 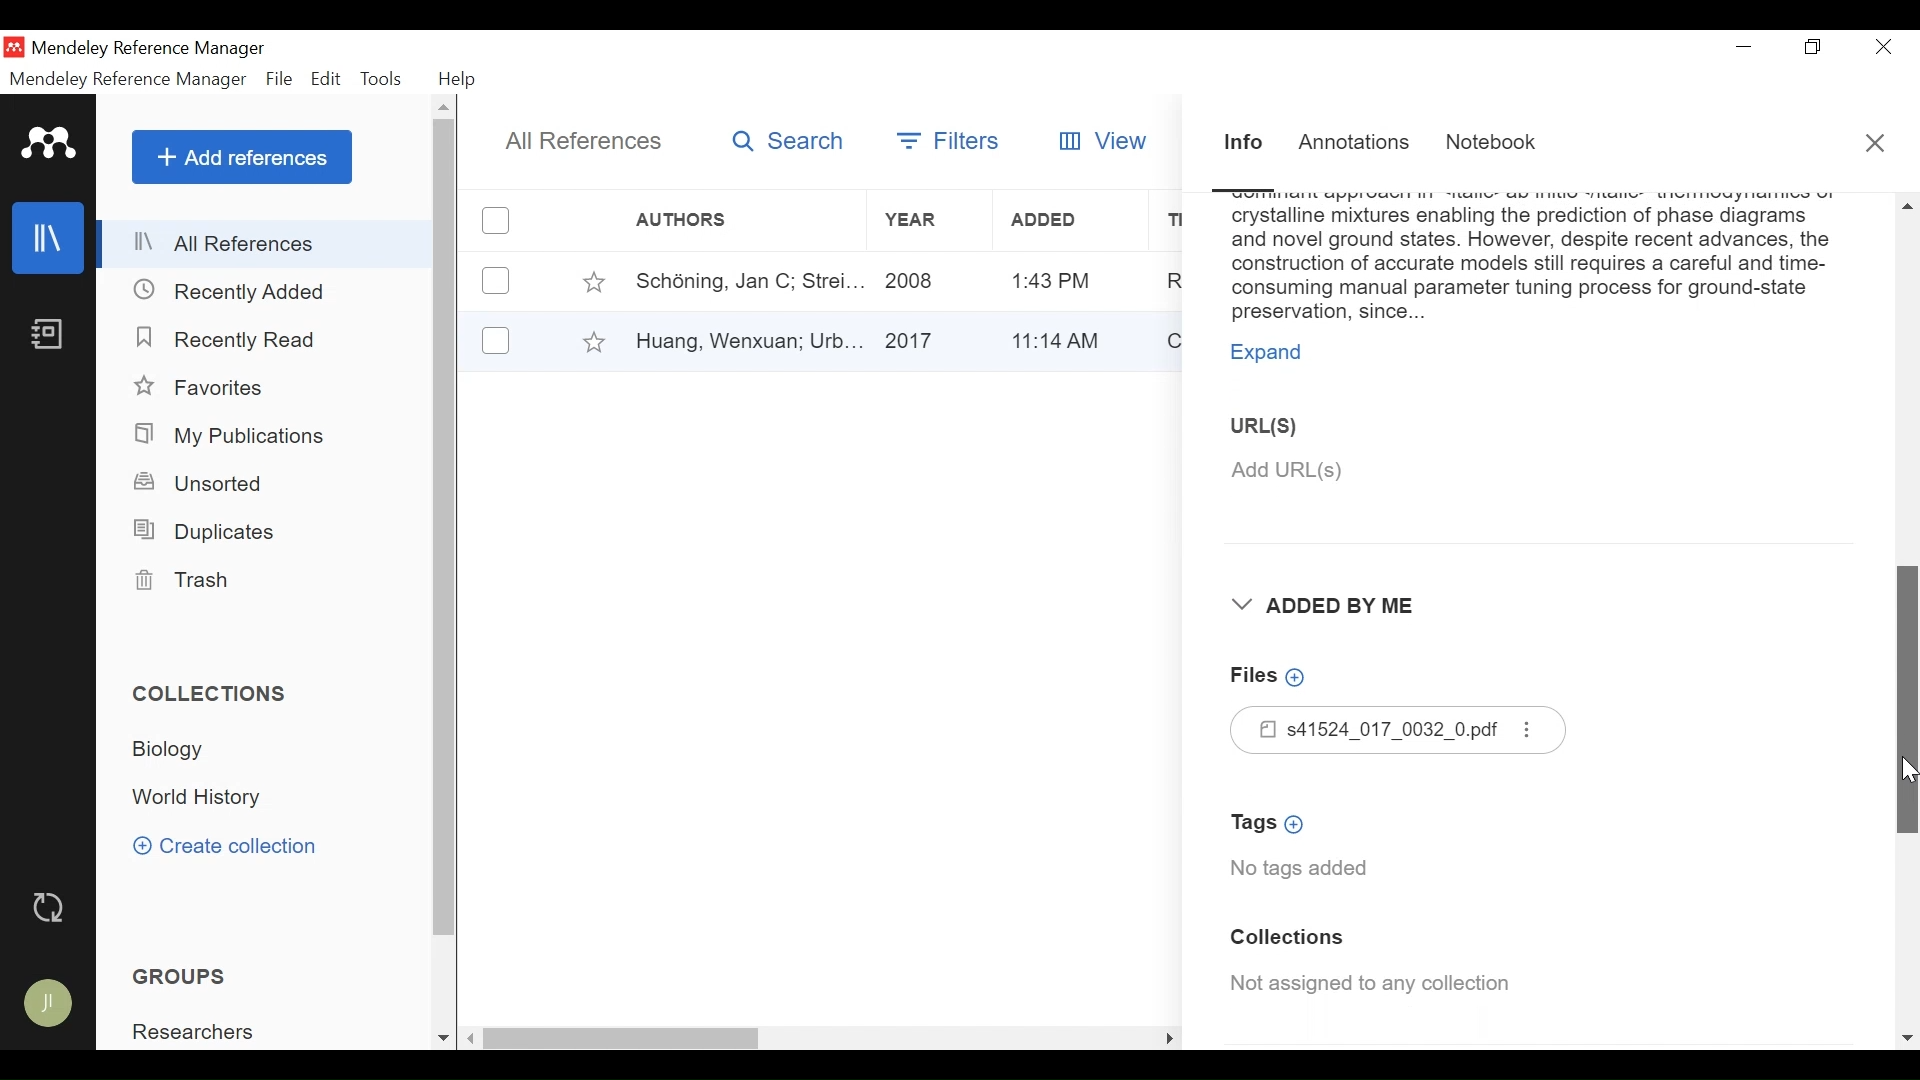 What do you see at coordinates (445, 106) in the screenshot?
I see `Scroll up` at bounding box center [445, 106].